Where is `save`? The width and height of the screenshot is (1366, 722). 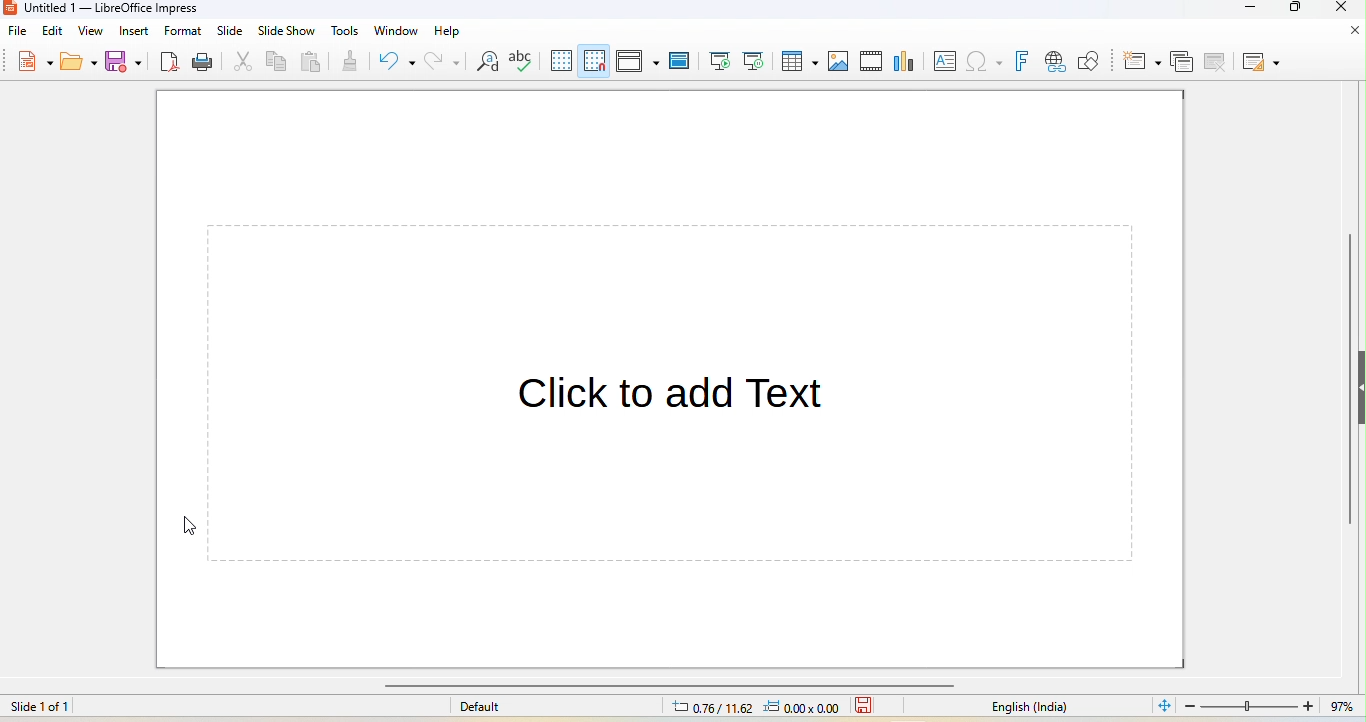
save is located at coordinates (866, 706).